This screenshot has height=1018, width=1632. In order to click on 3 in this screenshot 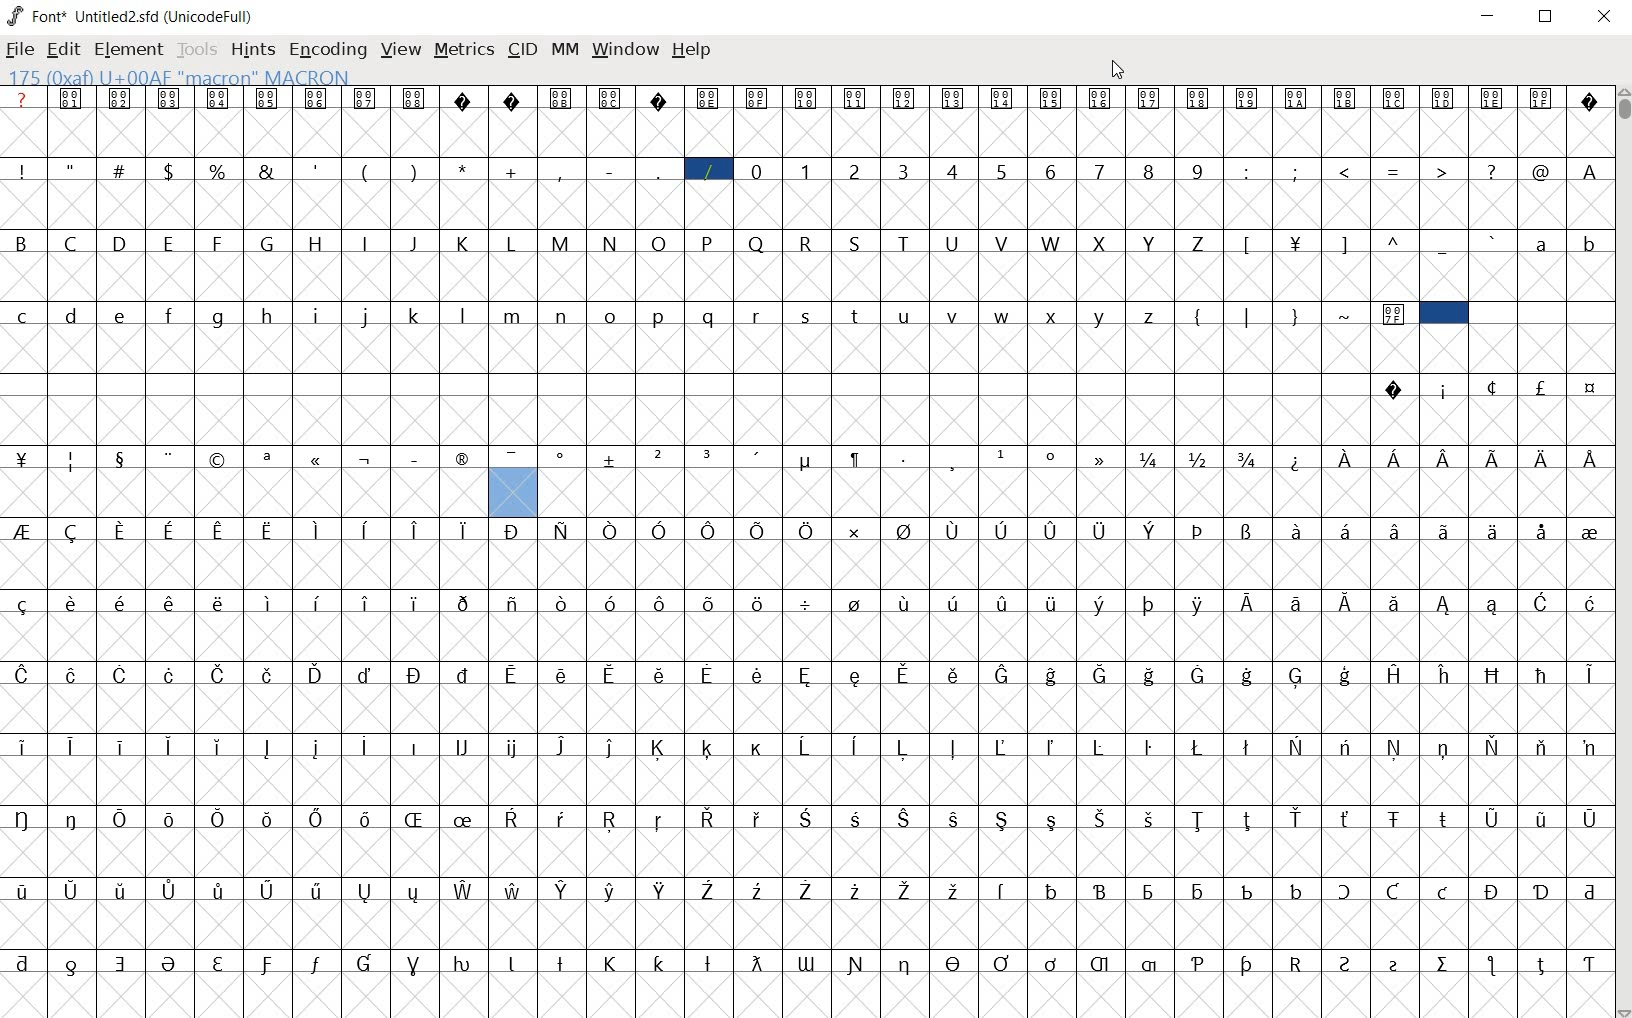, I will do `click(905, 171)`.